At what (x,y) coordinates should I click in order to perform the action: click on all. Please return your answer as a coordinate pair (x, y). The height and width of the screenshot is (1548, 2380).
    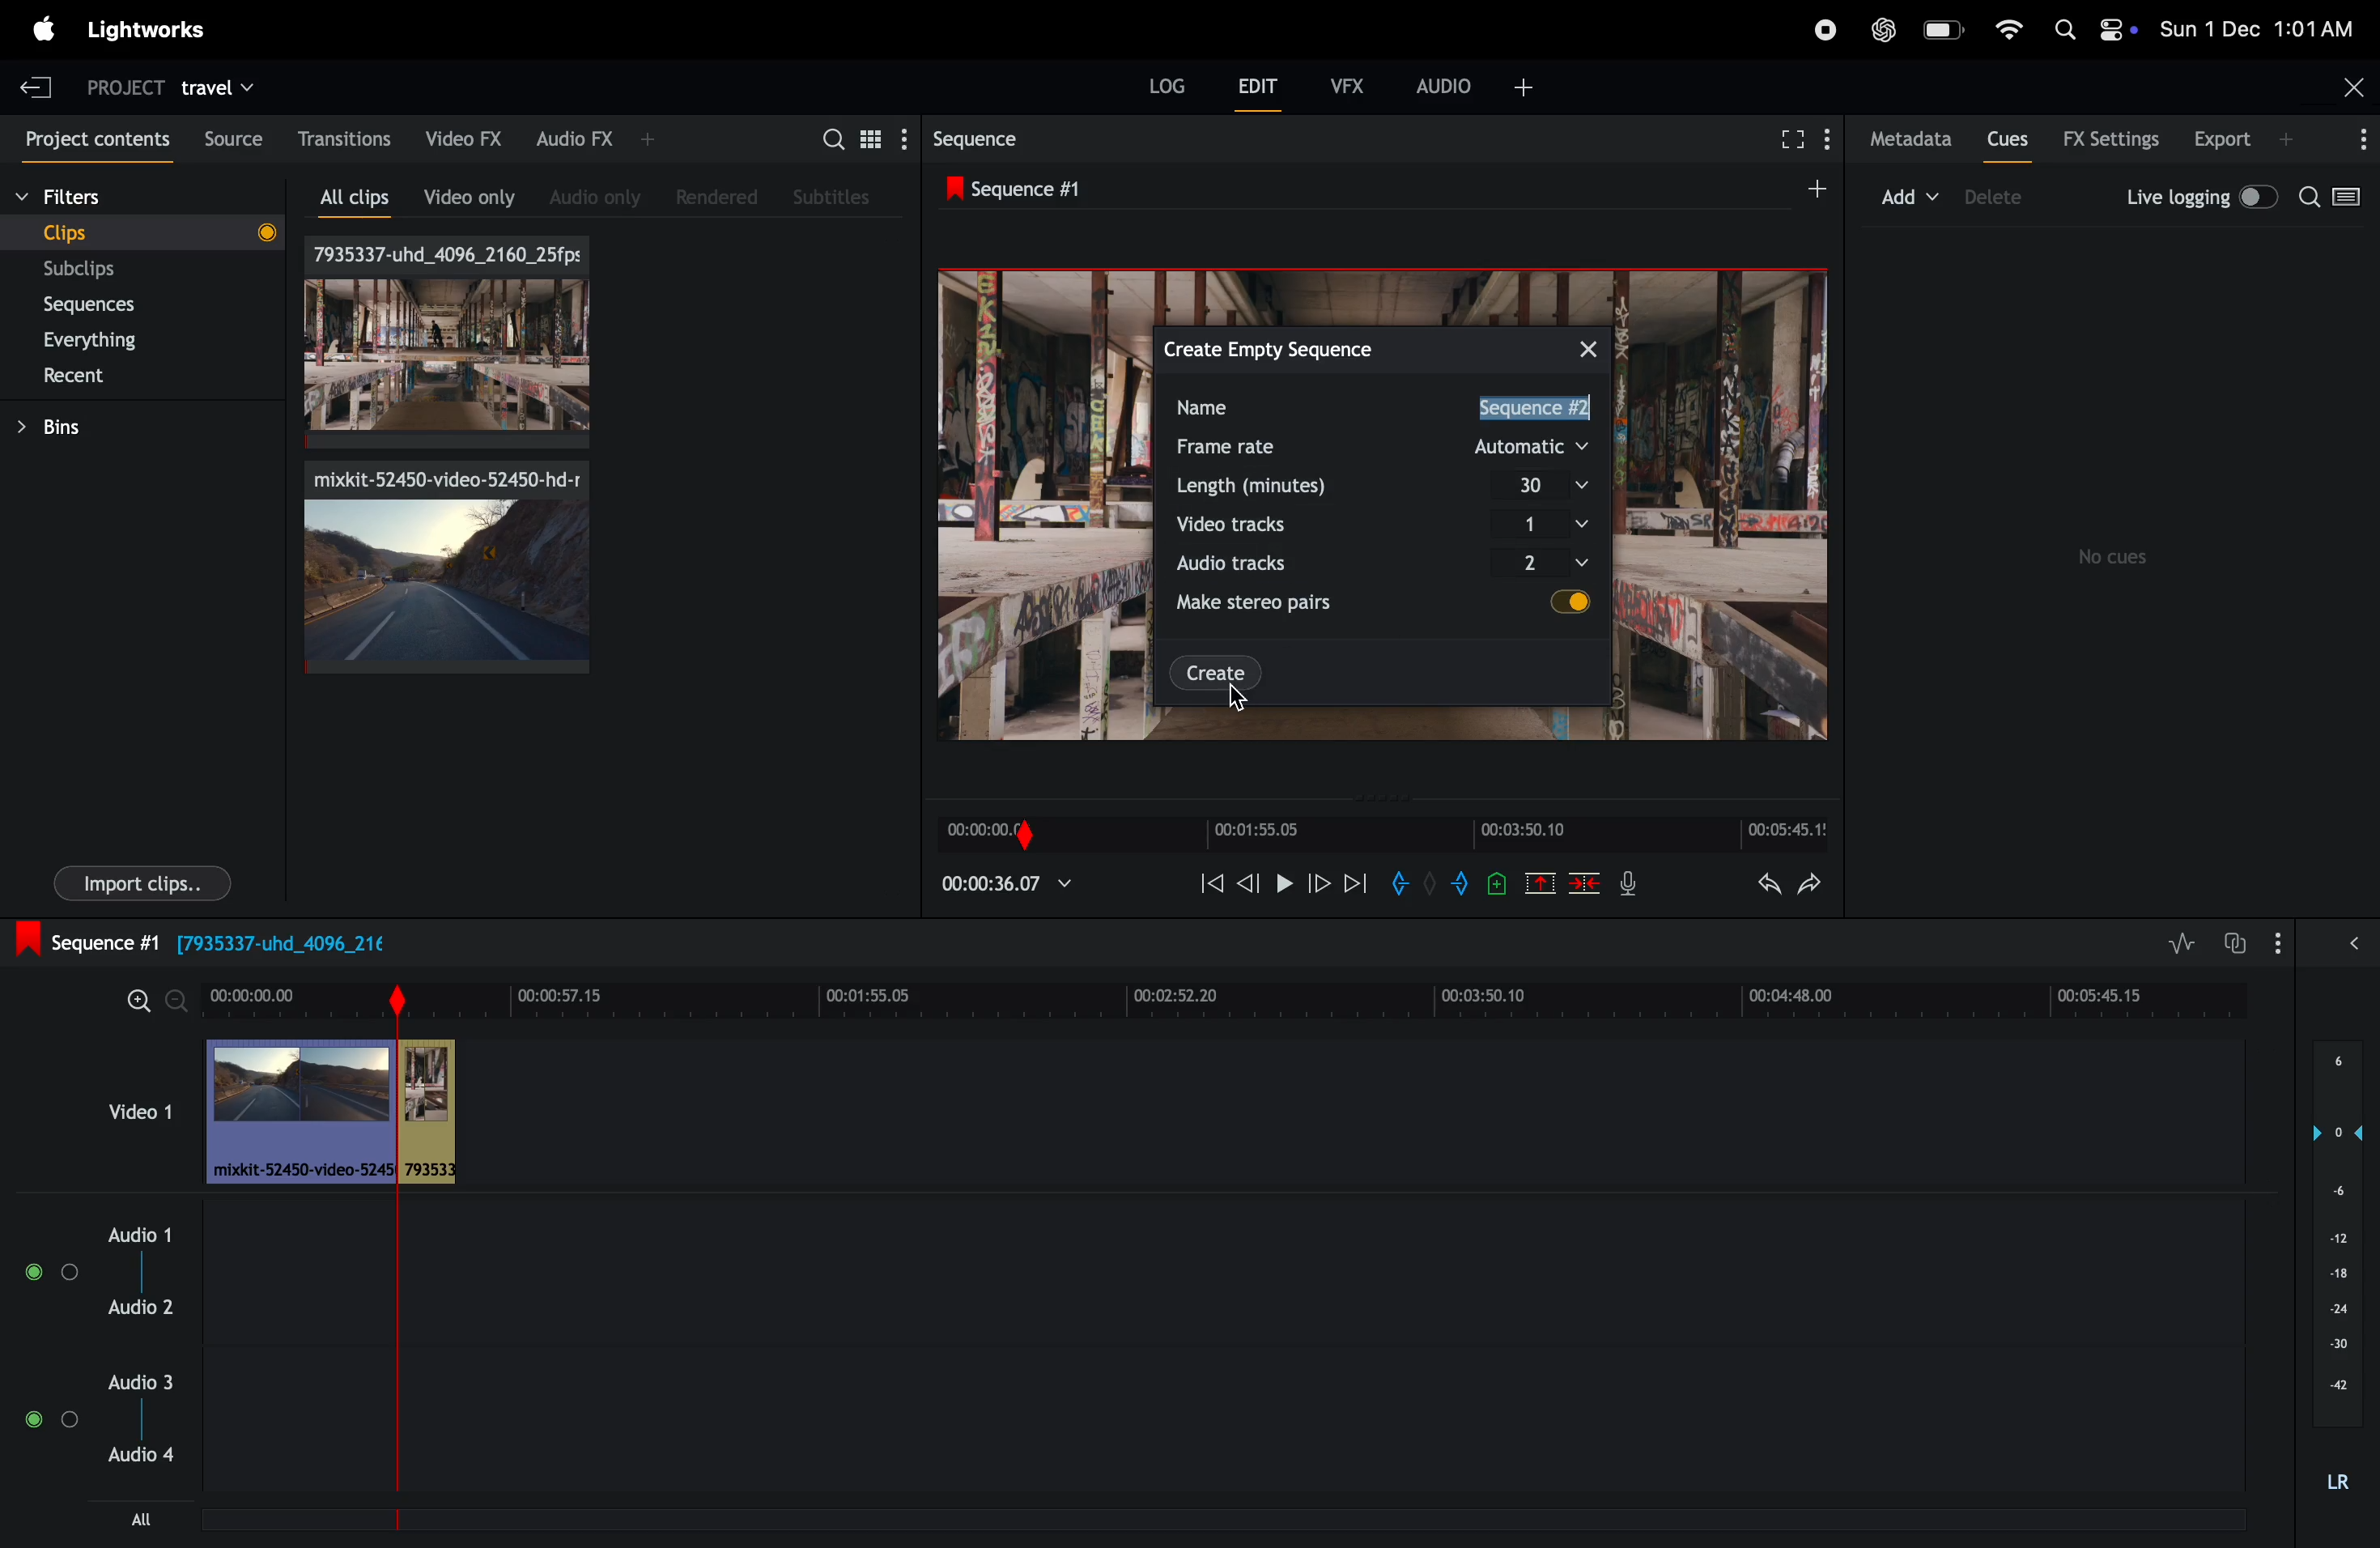
    Looking at the image, I should click on (142, 1518).